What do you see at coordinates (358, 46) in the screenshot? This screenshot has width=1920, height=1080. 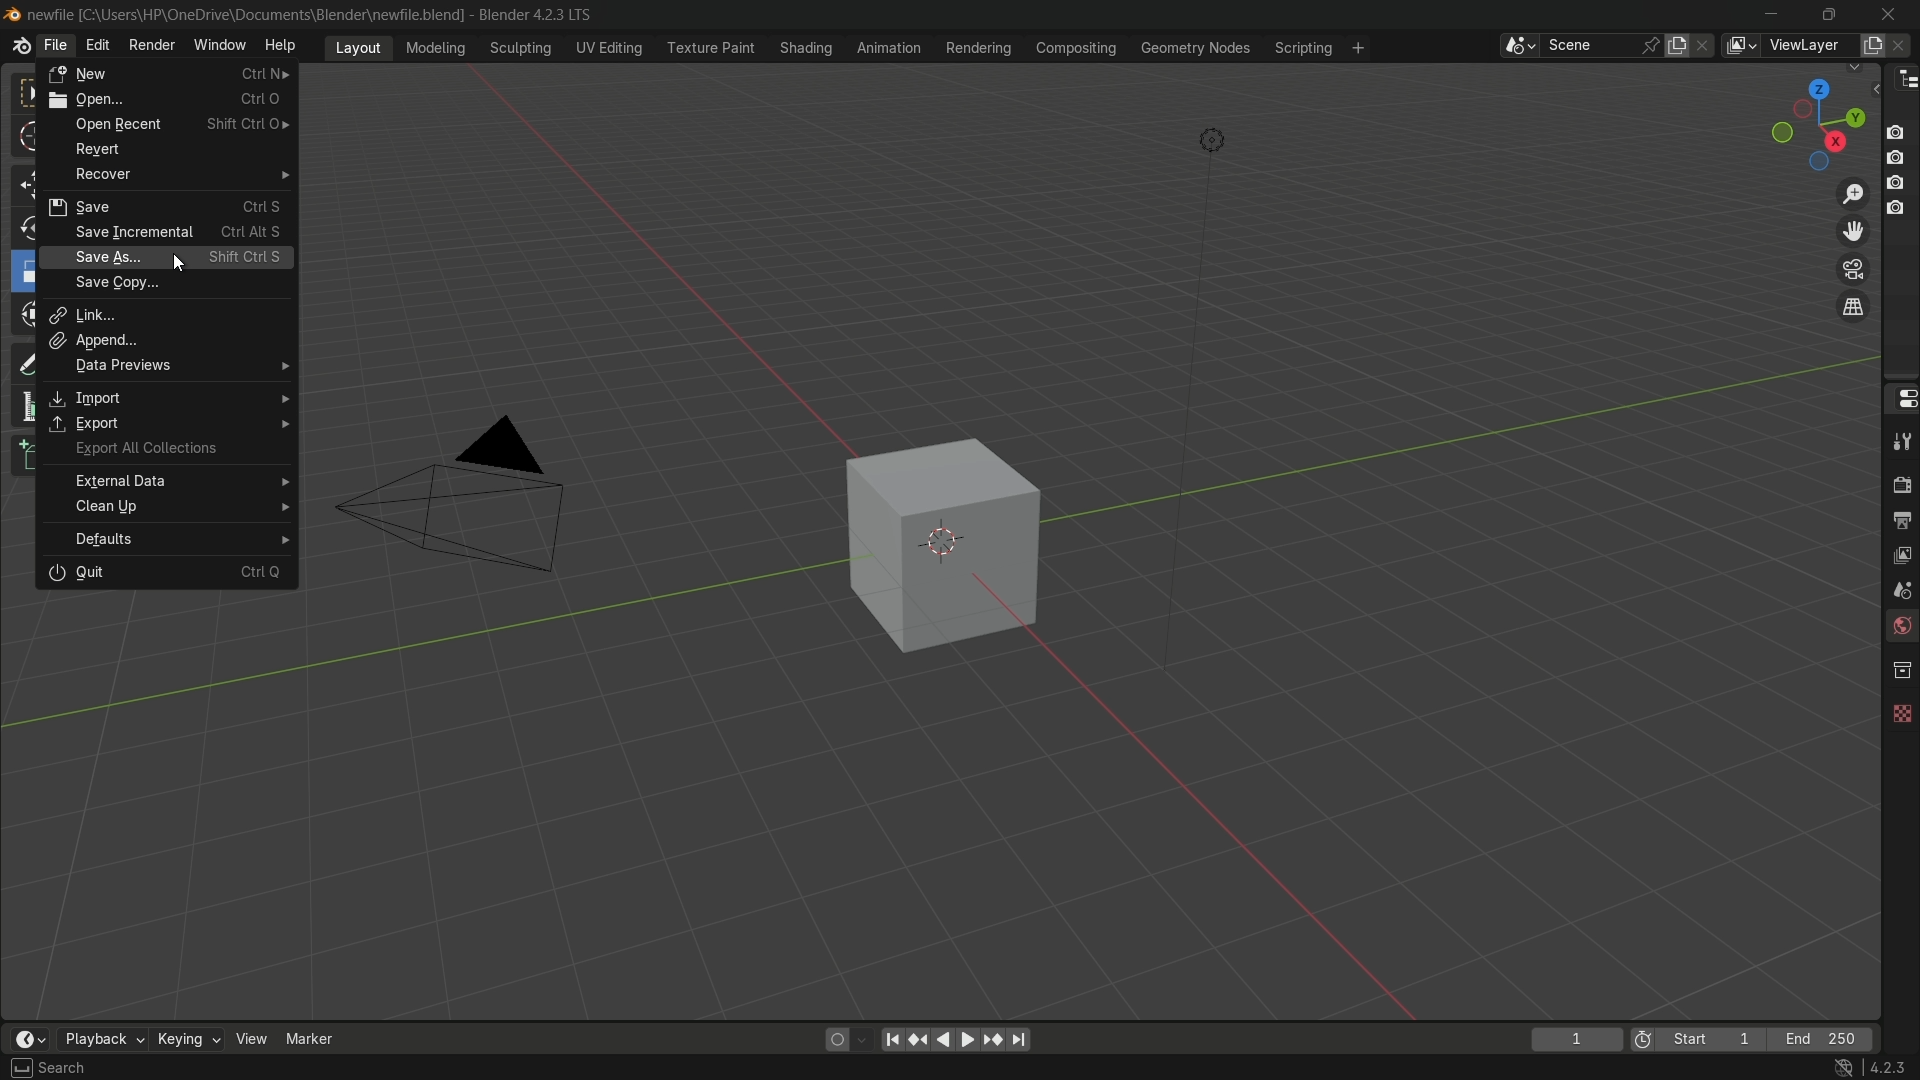 I see `layout menu` at bounding box center [358, 46].